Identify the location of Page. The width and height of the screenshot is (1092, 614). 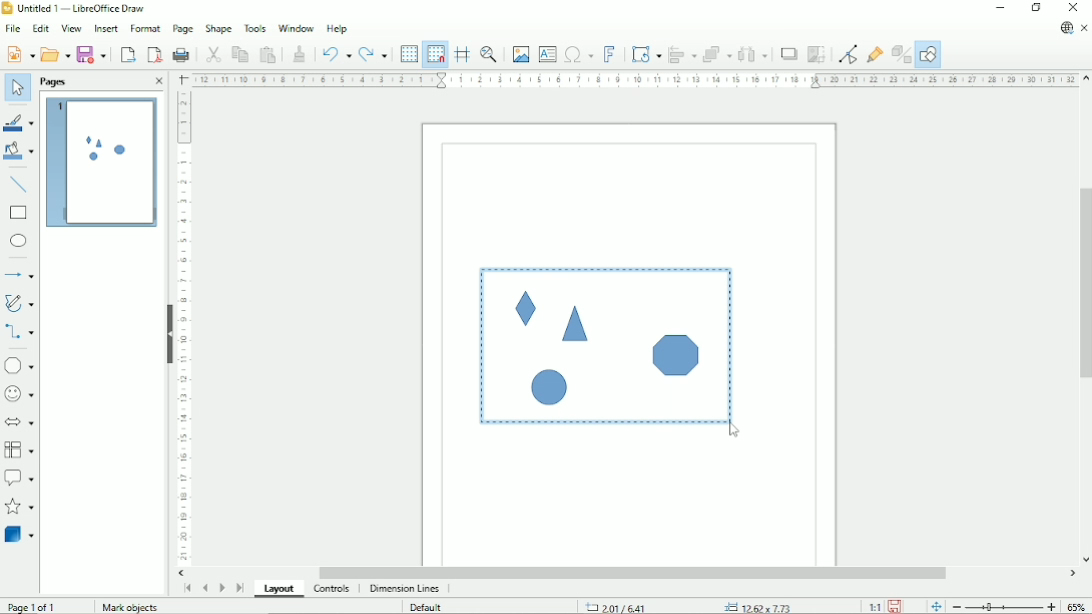
(181, 29).